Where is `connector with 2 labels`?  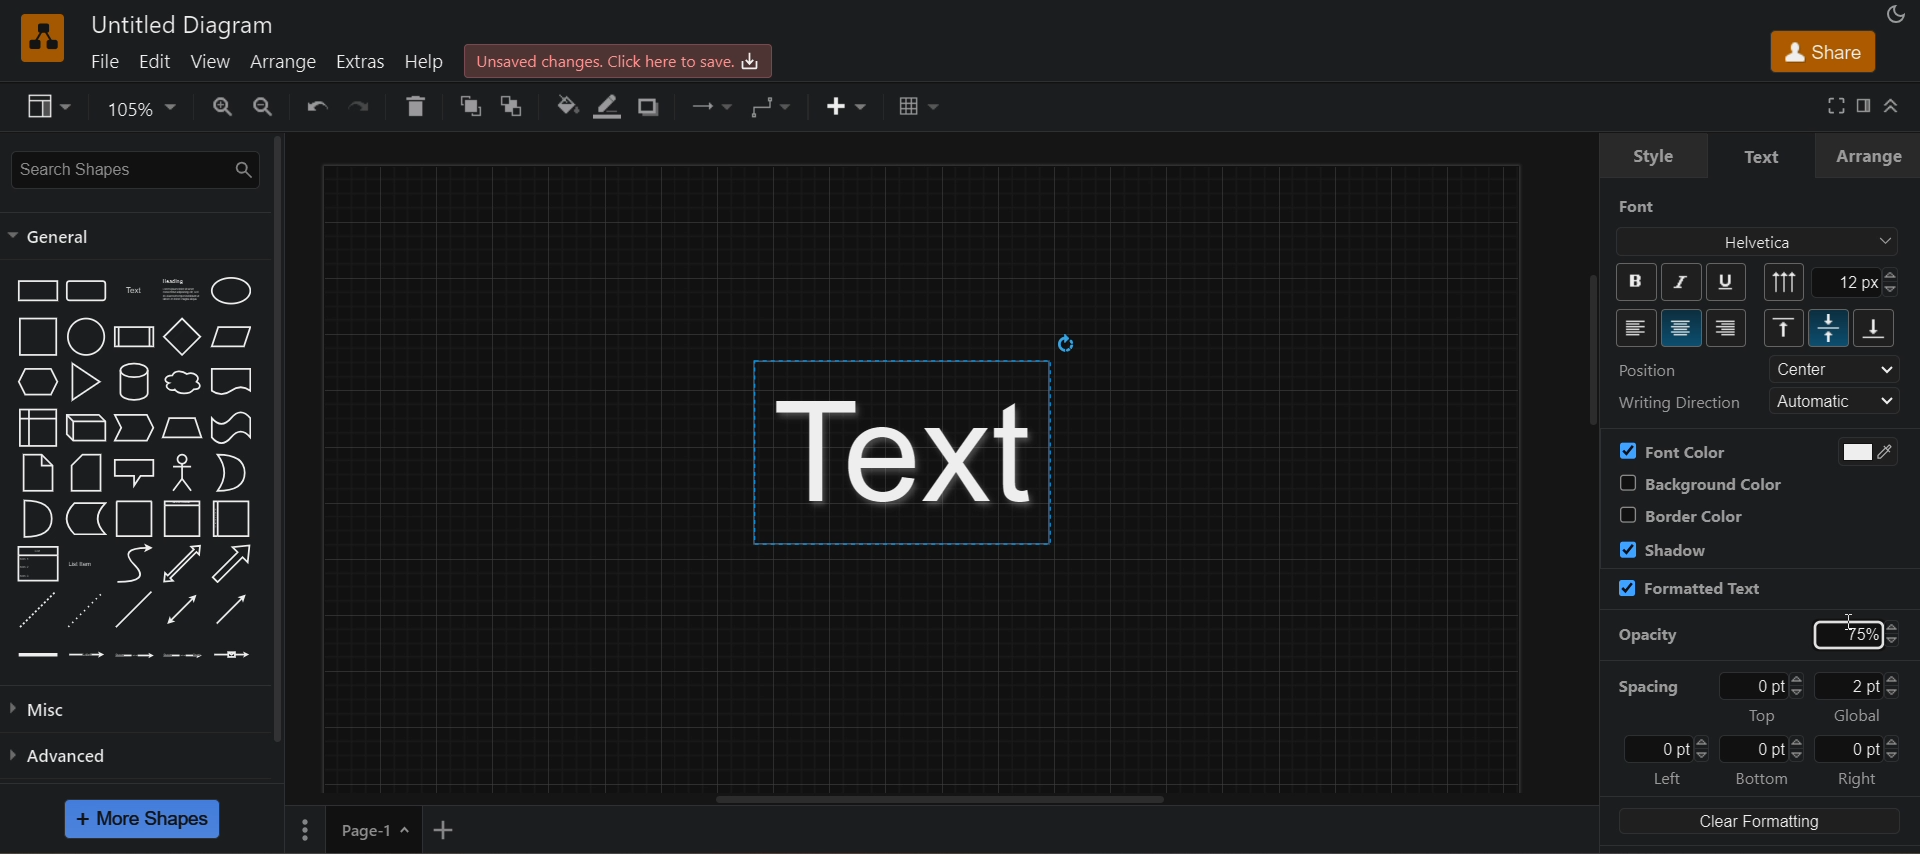 connector with 2 labels is located at coordinates (135, 655).